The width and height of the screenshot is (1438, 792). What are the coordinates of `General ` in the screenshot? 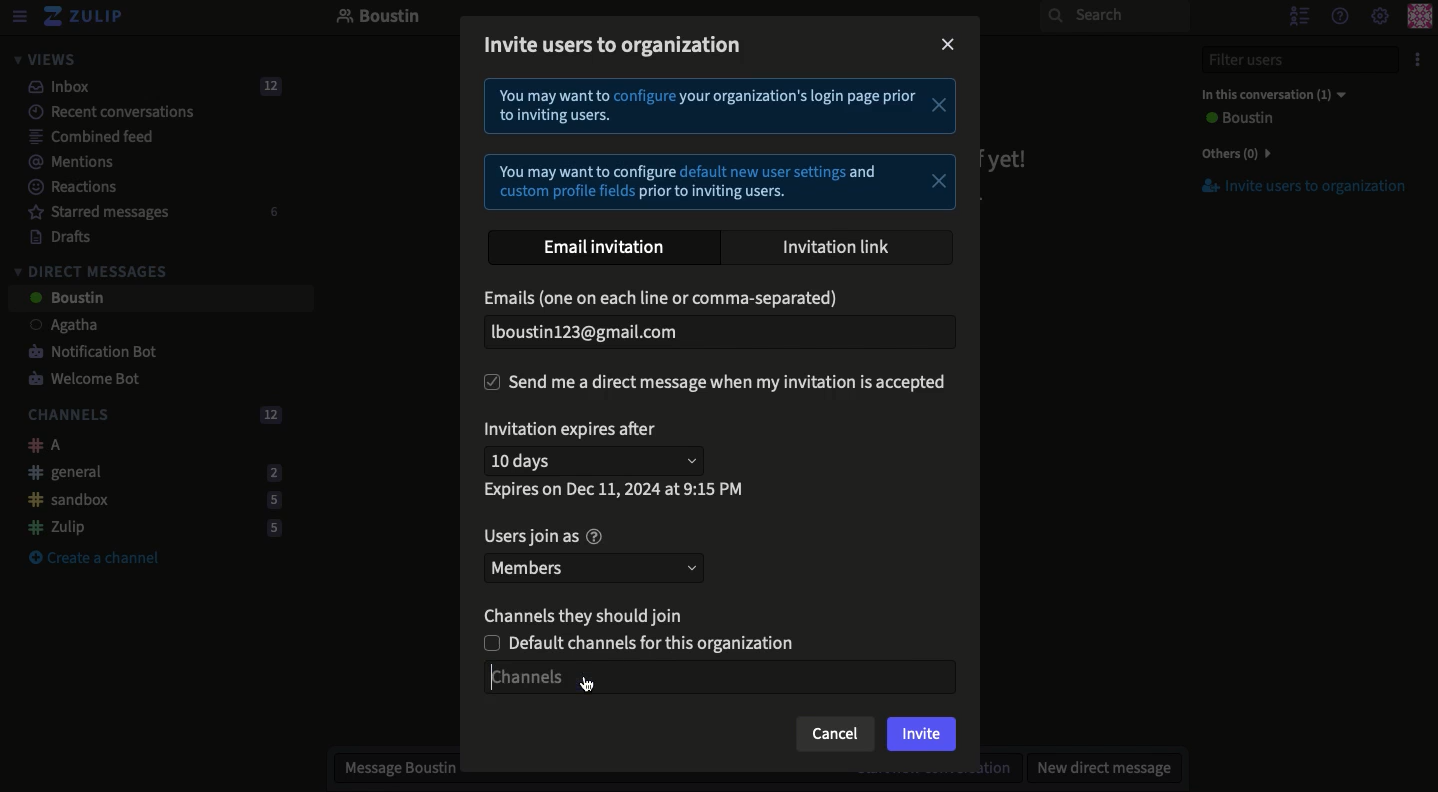 It's located at (149, 471).